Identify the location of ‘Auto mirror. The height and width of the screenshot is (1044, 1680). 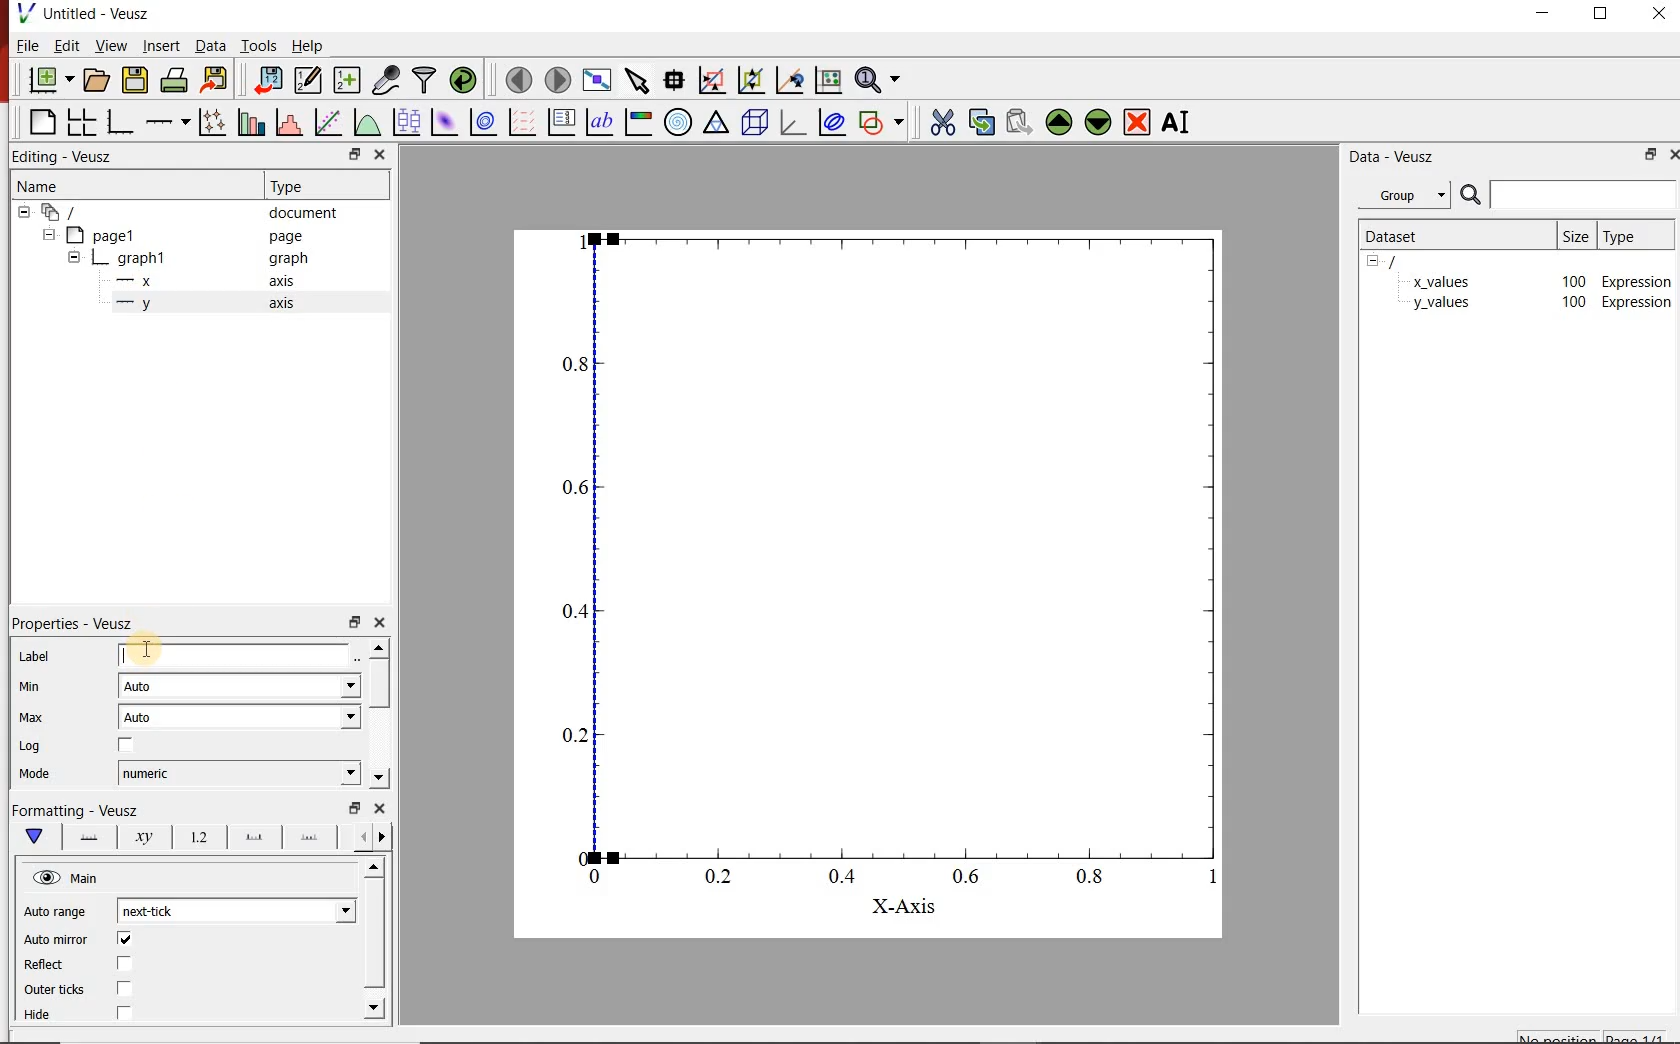
(58, 938).